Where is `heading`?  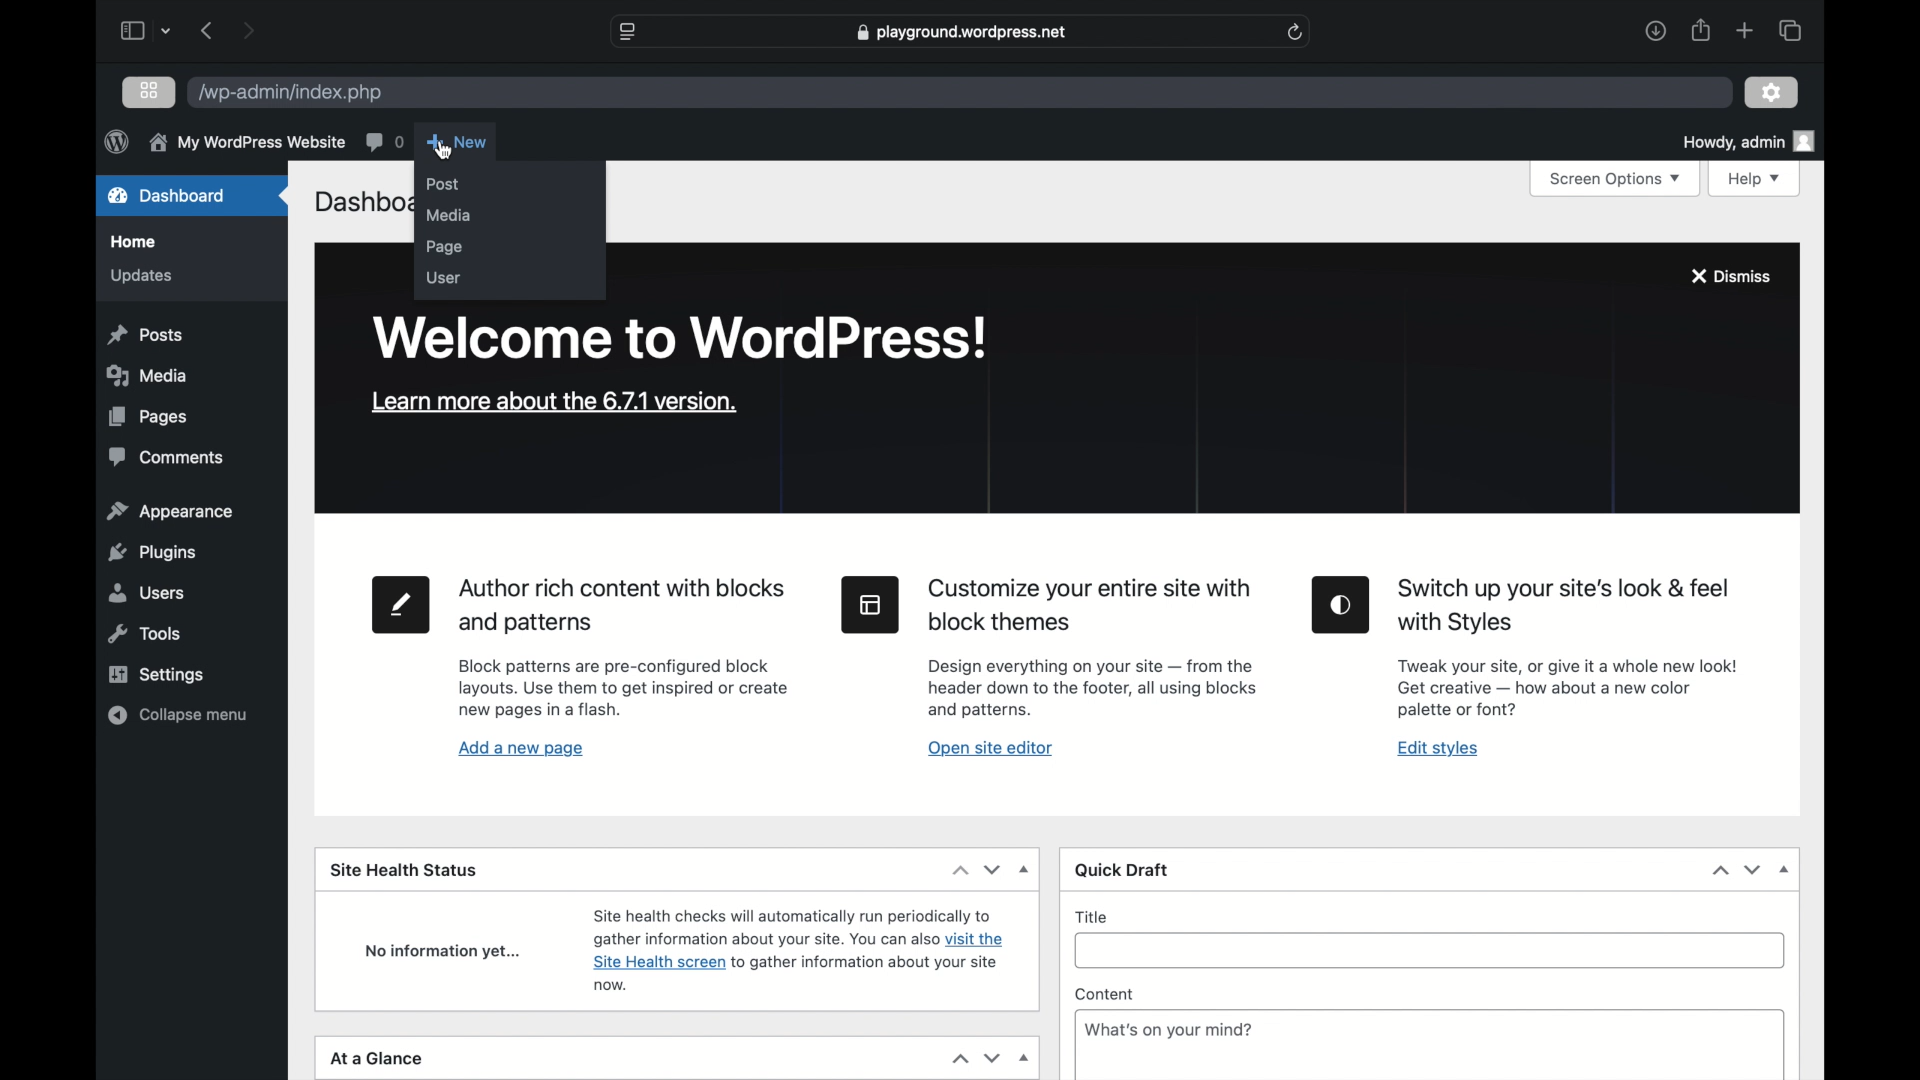 heading is located at coordinates (1093, 606).